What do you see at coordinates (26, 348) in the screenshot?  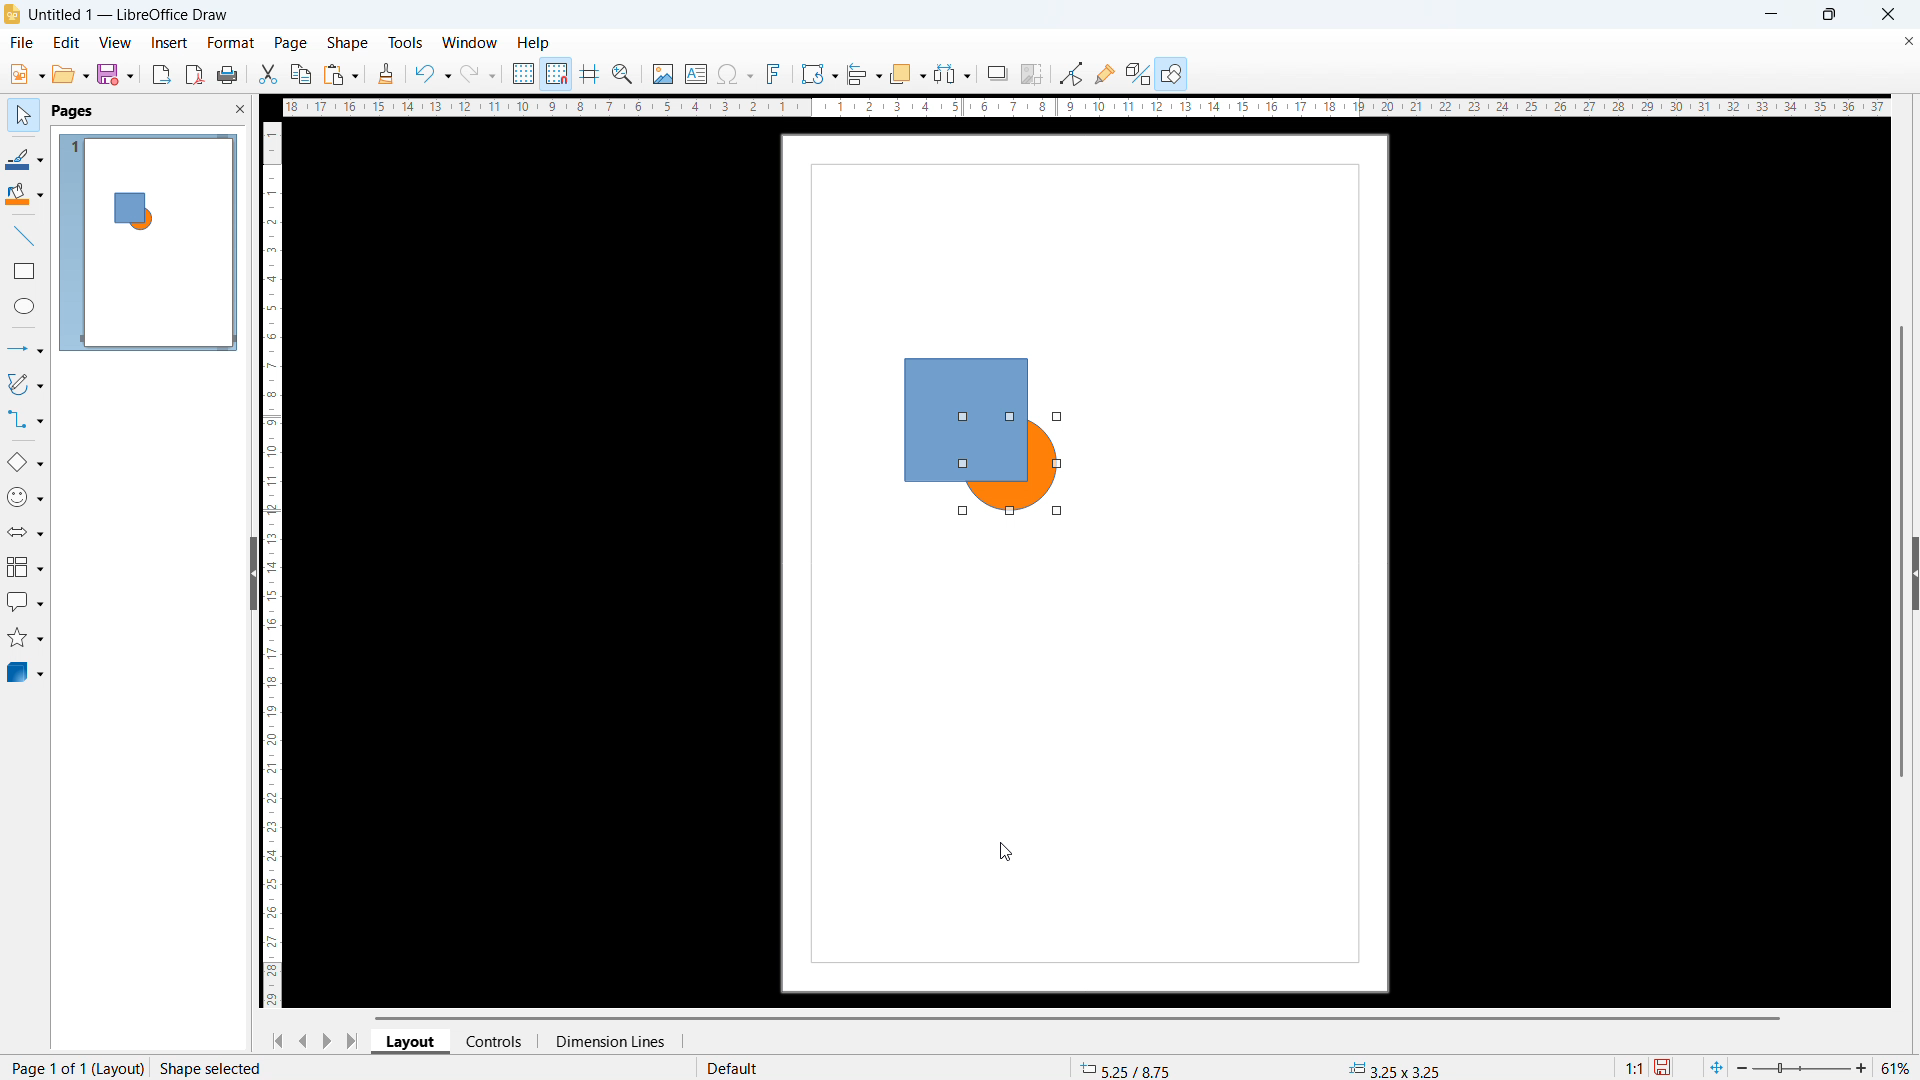 I see `Line and arrows ` at bounding box center [26, 348].